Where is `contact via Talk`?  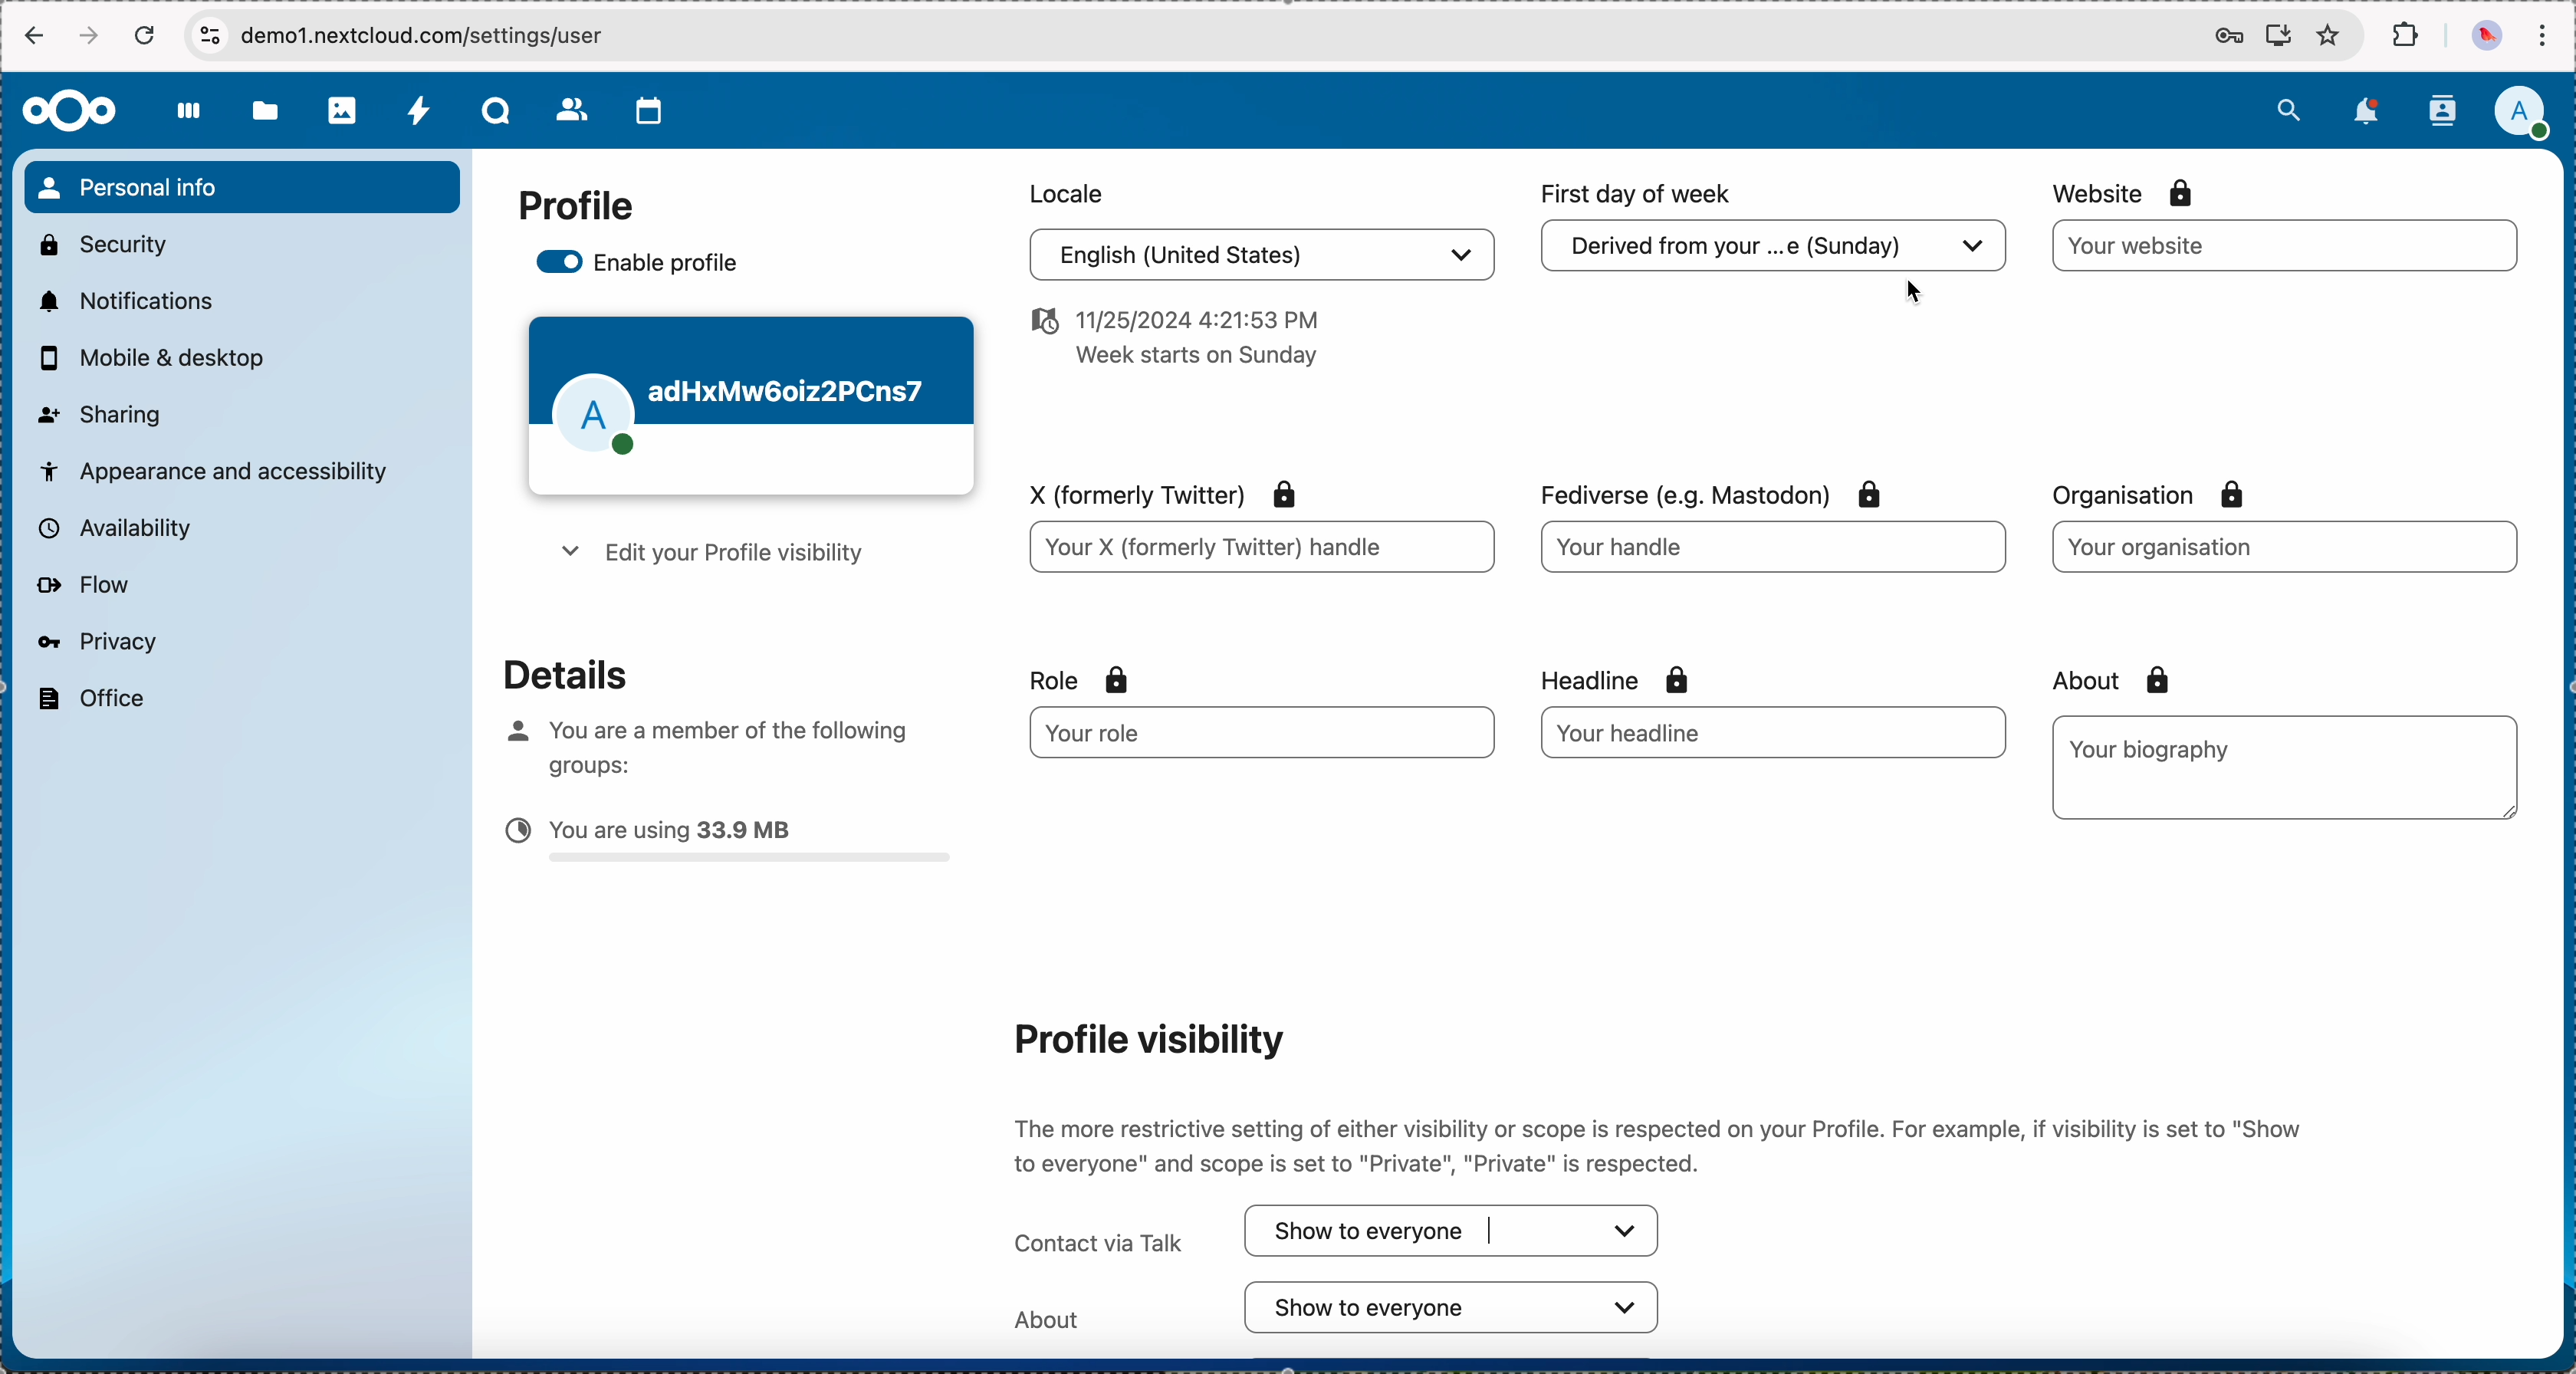
contact via Talk is located at coordinates (1093, 1233).